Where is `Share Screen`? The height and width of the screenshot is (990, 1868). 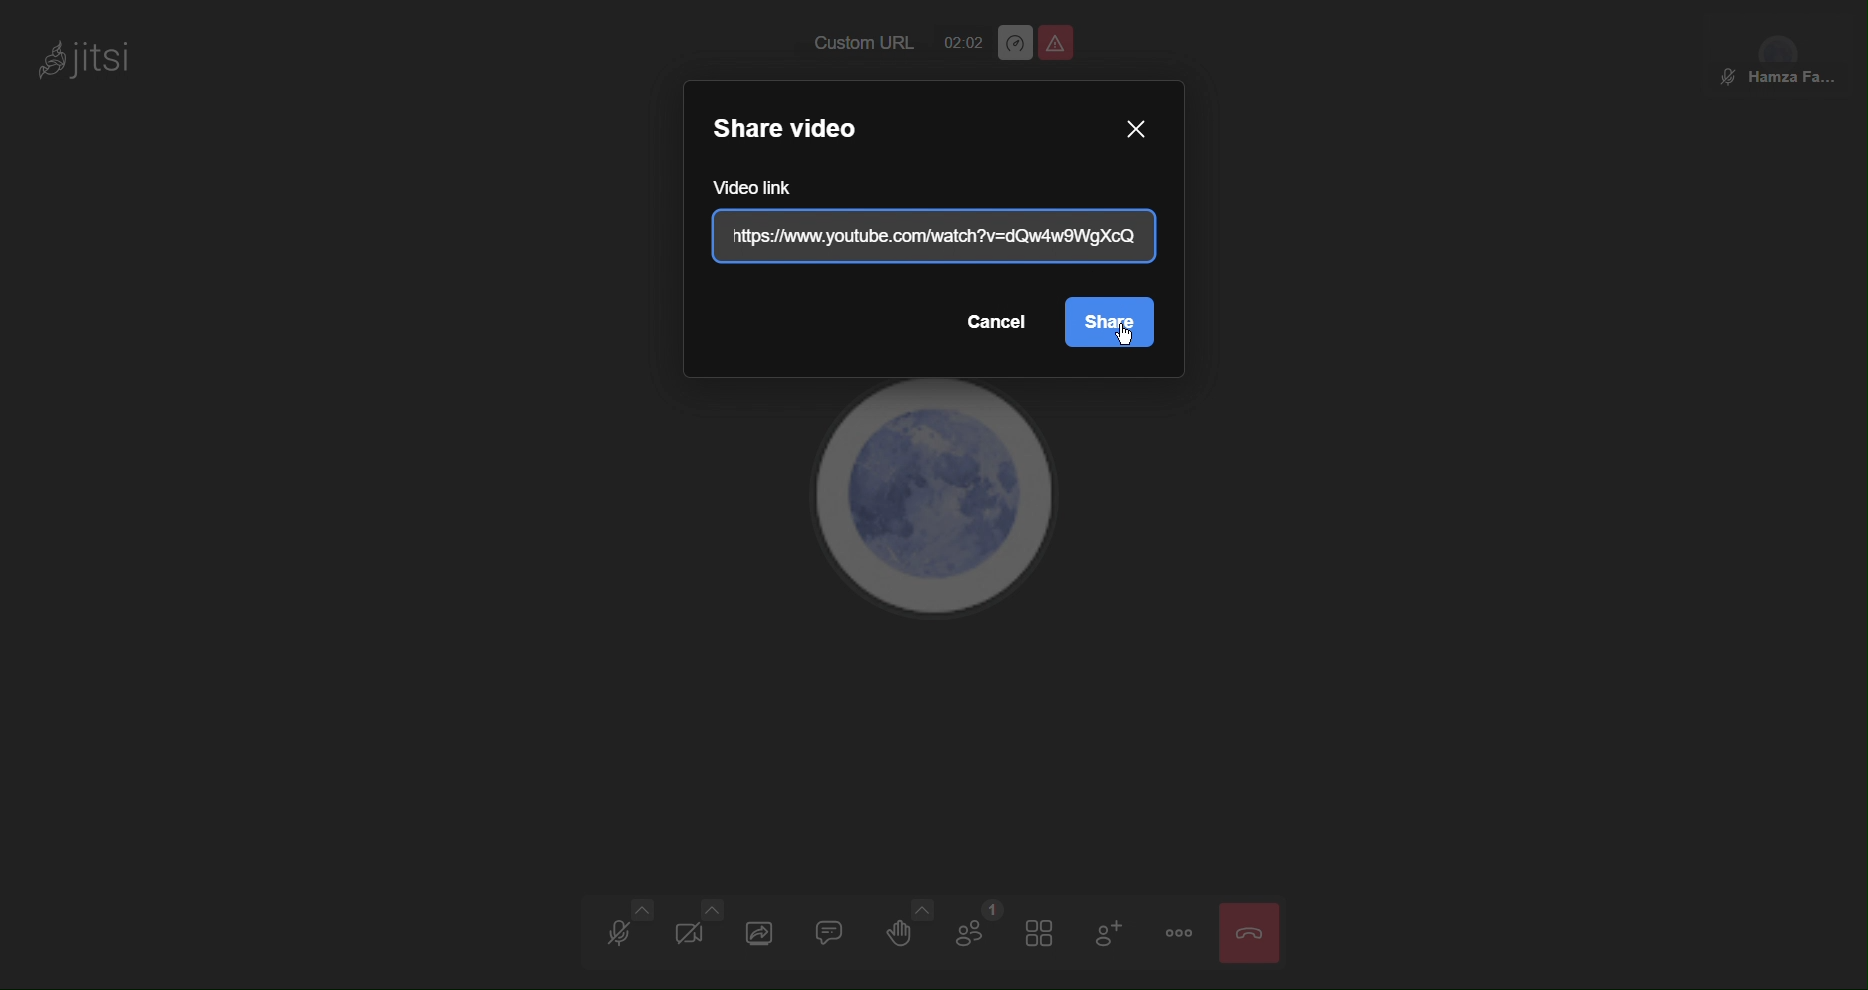 Share Screen is located at coordinates (762, 933).